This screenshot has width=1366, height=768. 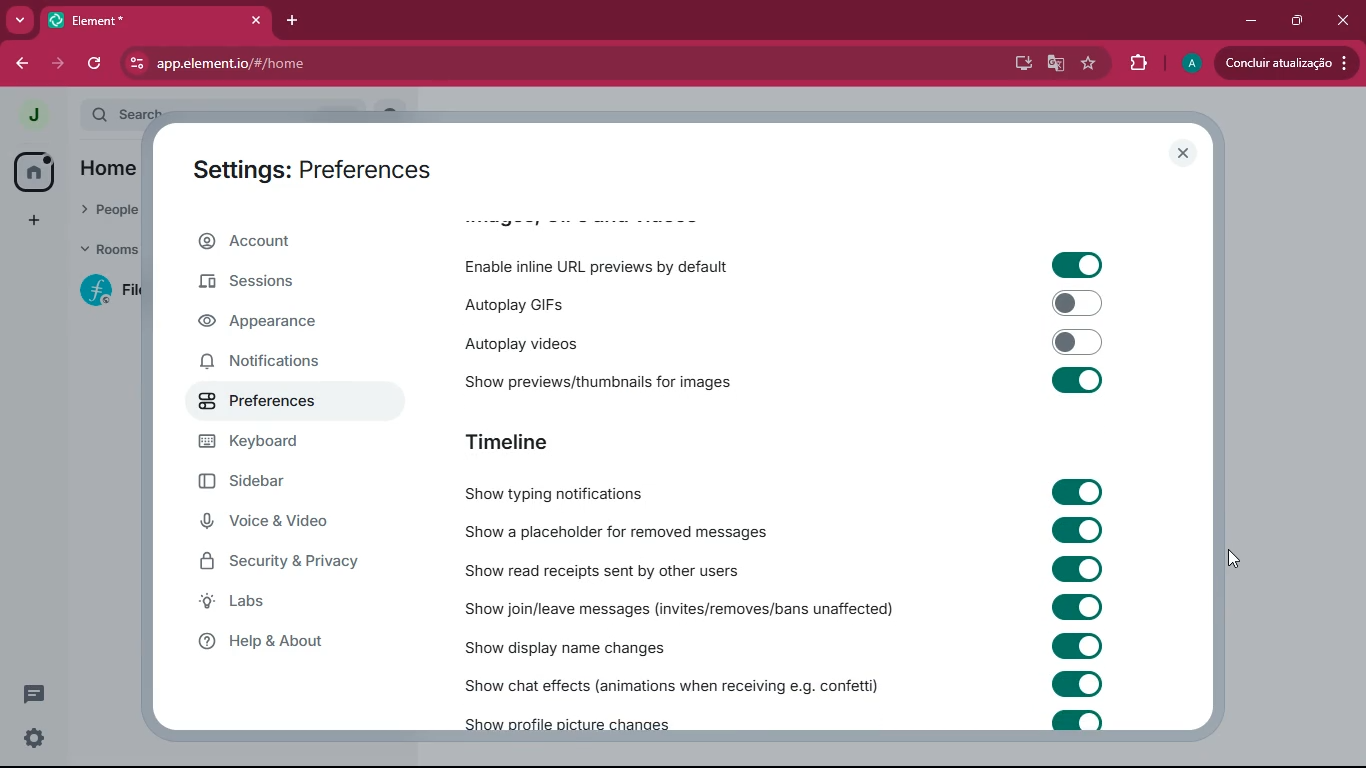 I want to click on mouse up, so click(x=1234, y=558).